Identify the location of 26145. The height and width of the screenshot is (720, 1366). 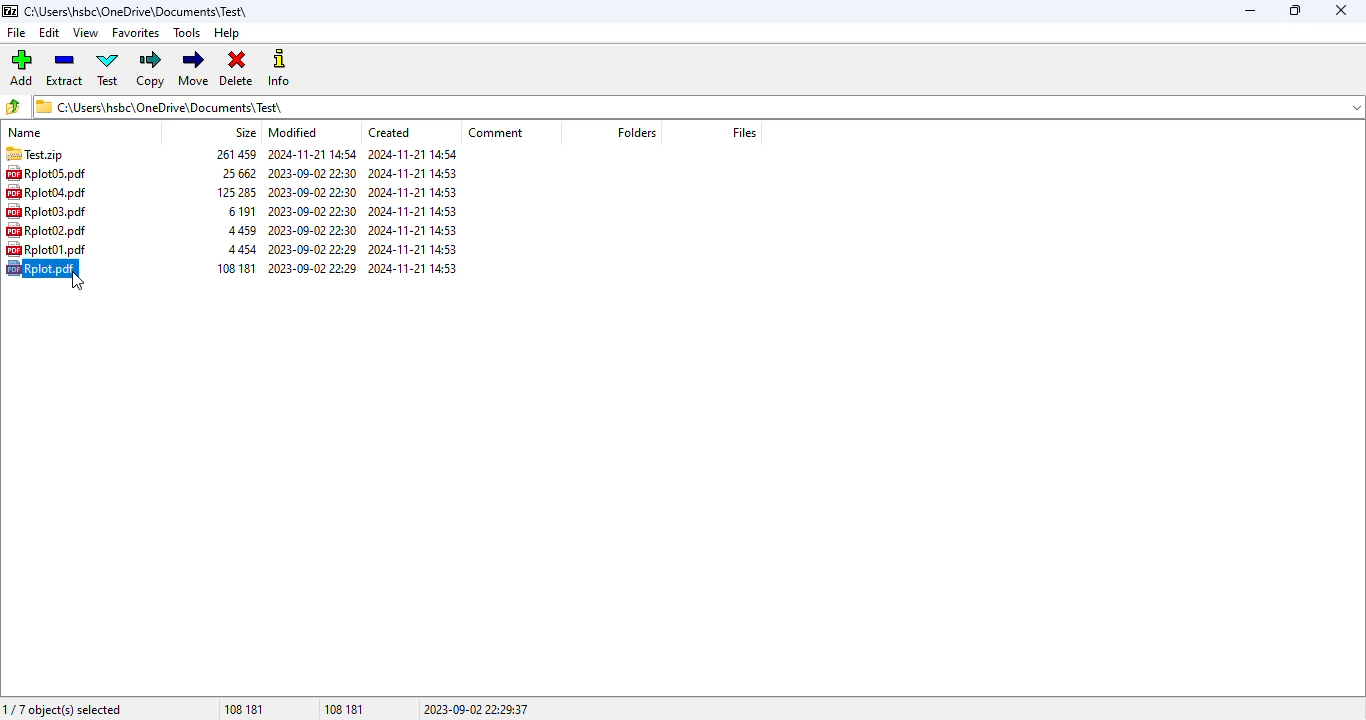
(228, 153).